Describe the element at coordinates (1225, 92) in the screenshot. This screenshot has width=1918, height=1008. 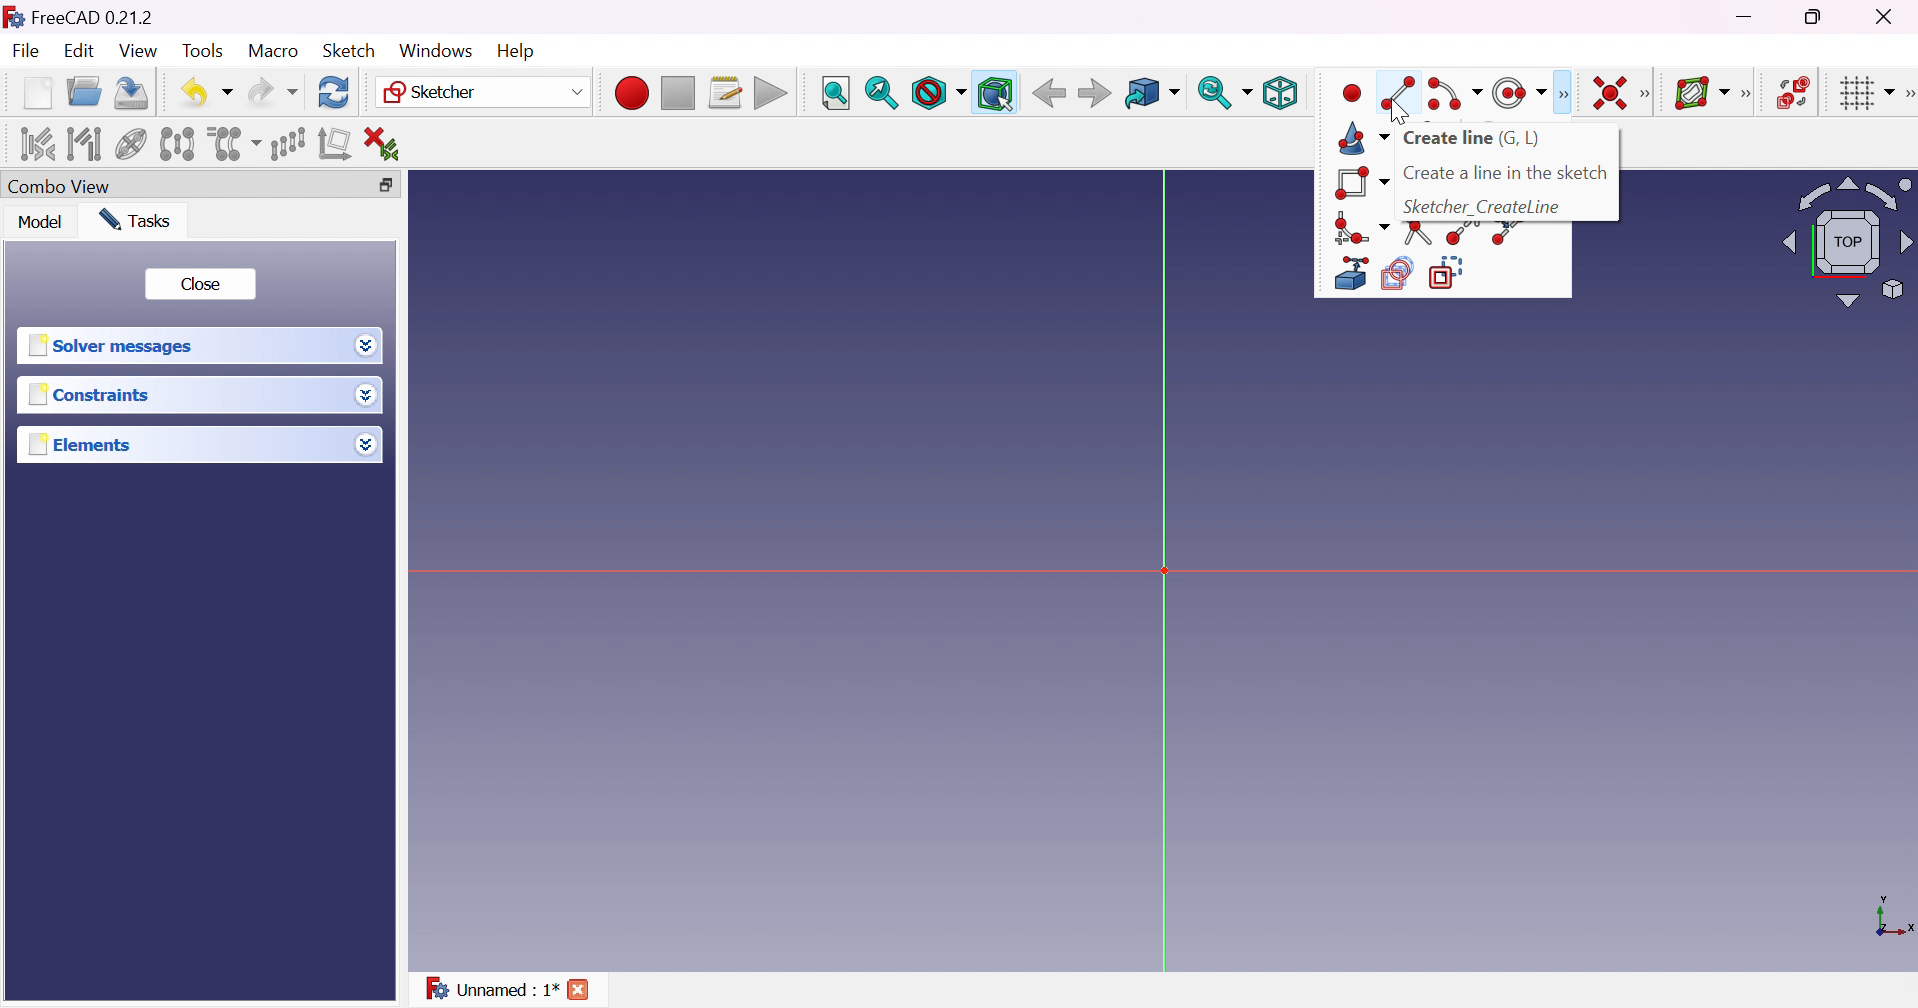
I see `Sync view` at that location.